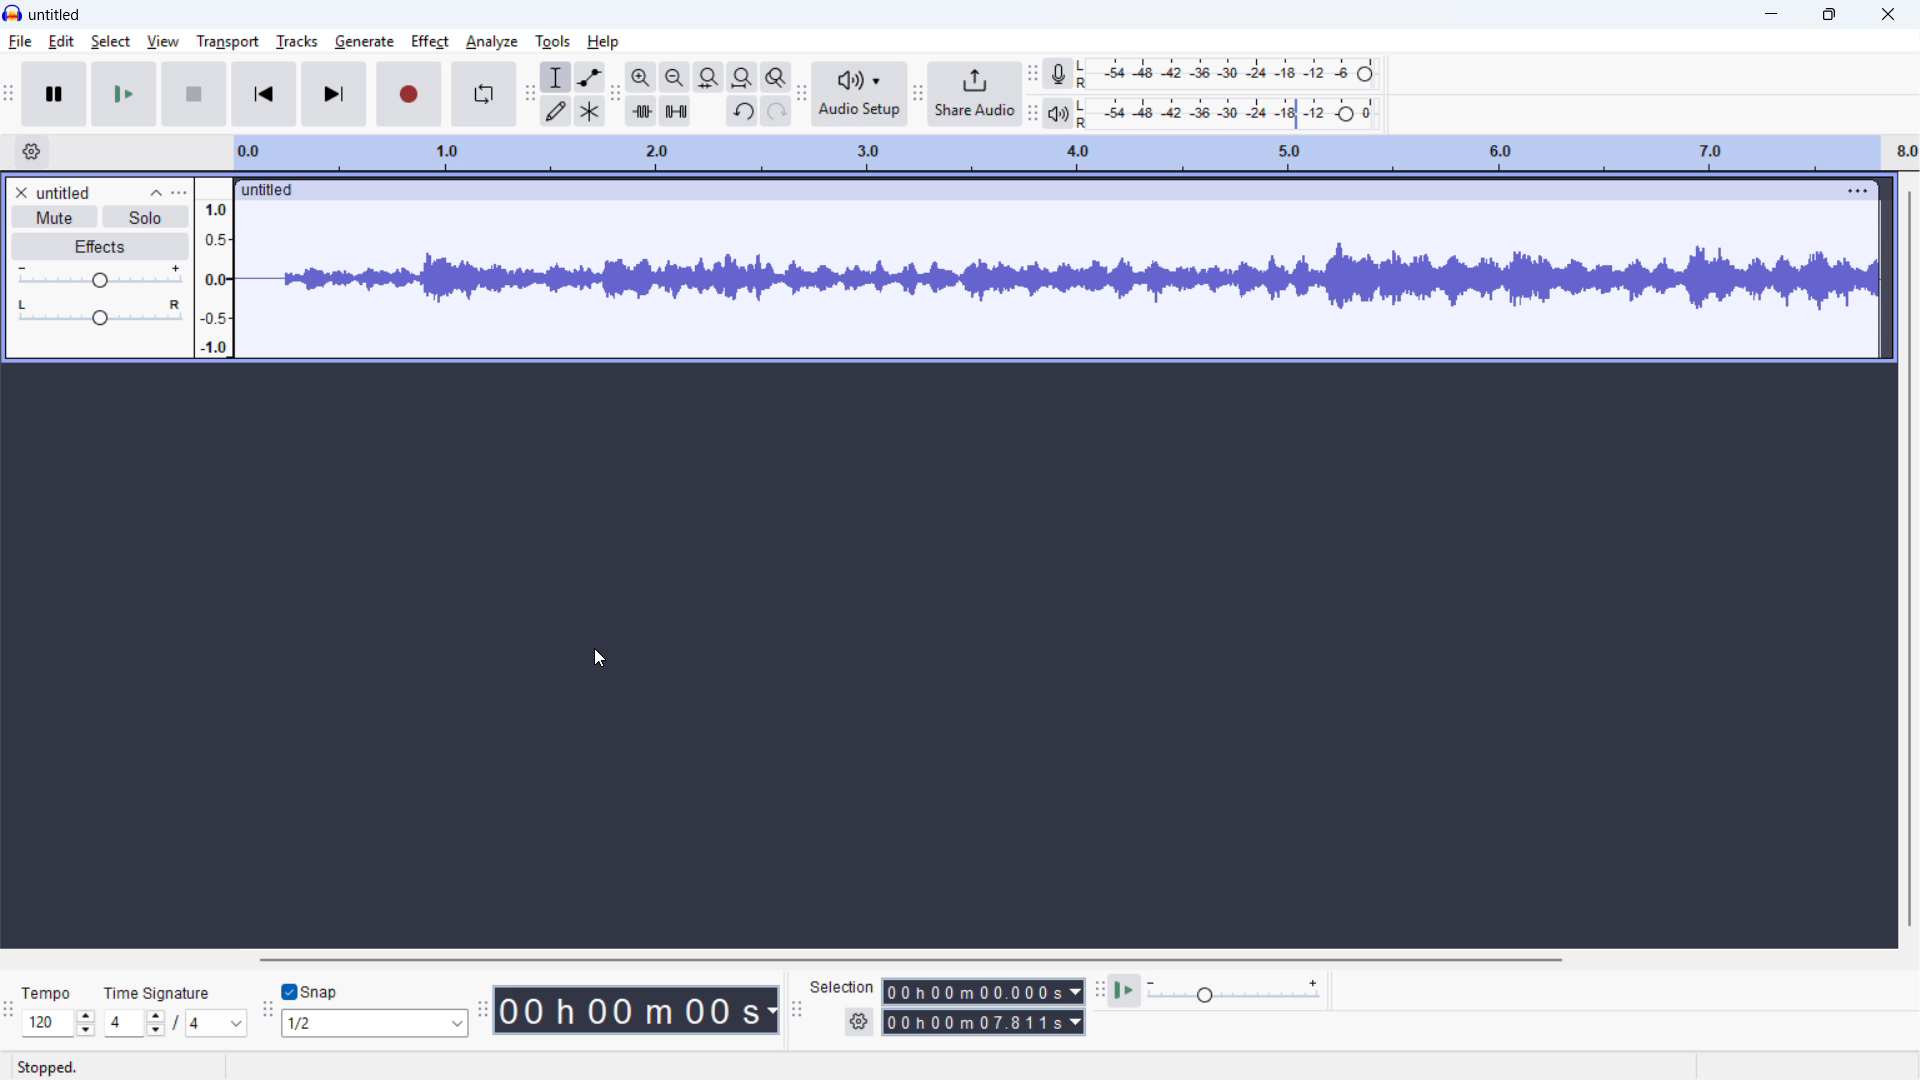 Image resolution: width=1920 pixels, height=1080 pixels. I want to click on time signature, so click(158, 992).